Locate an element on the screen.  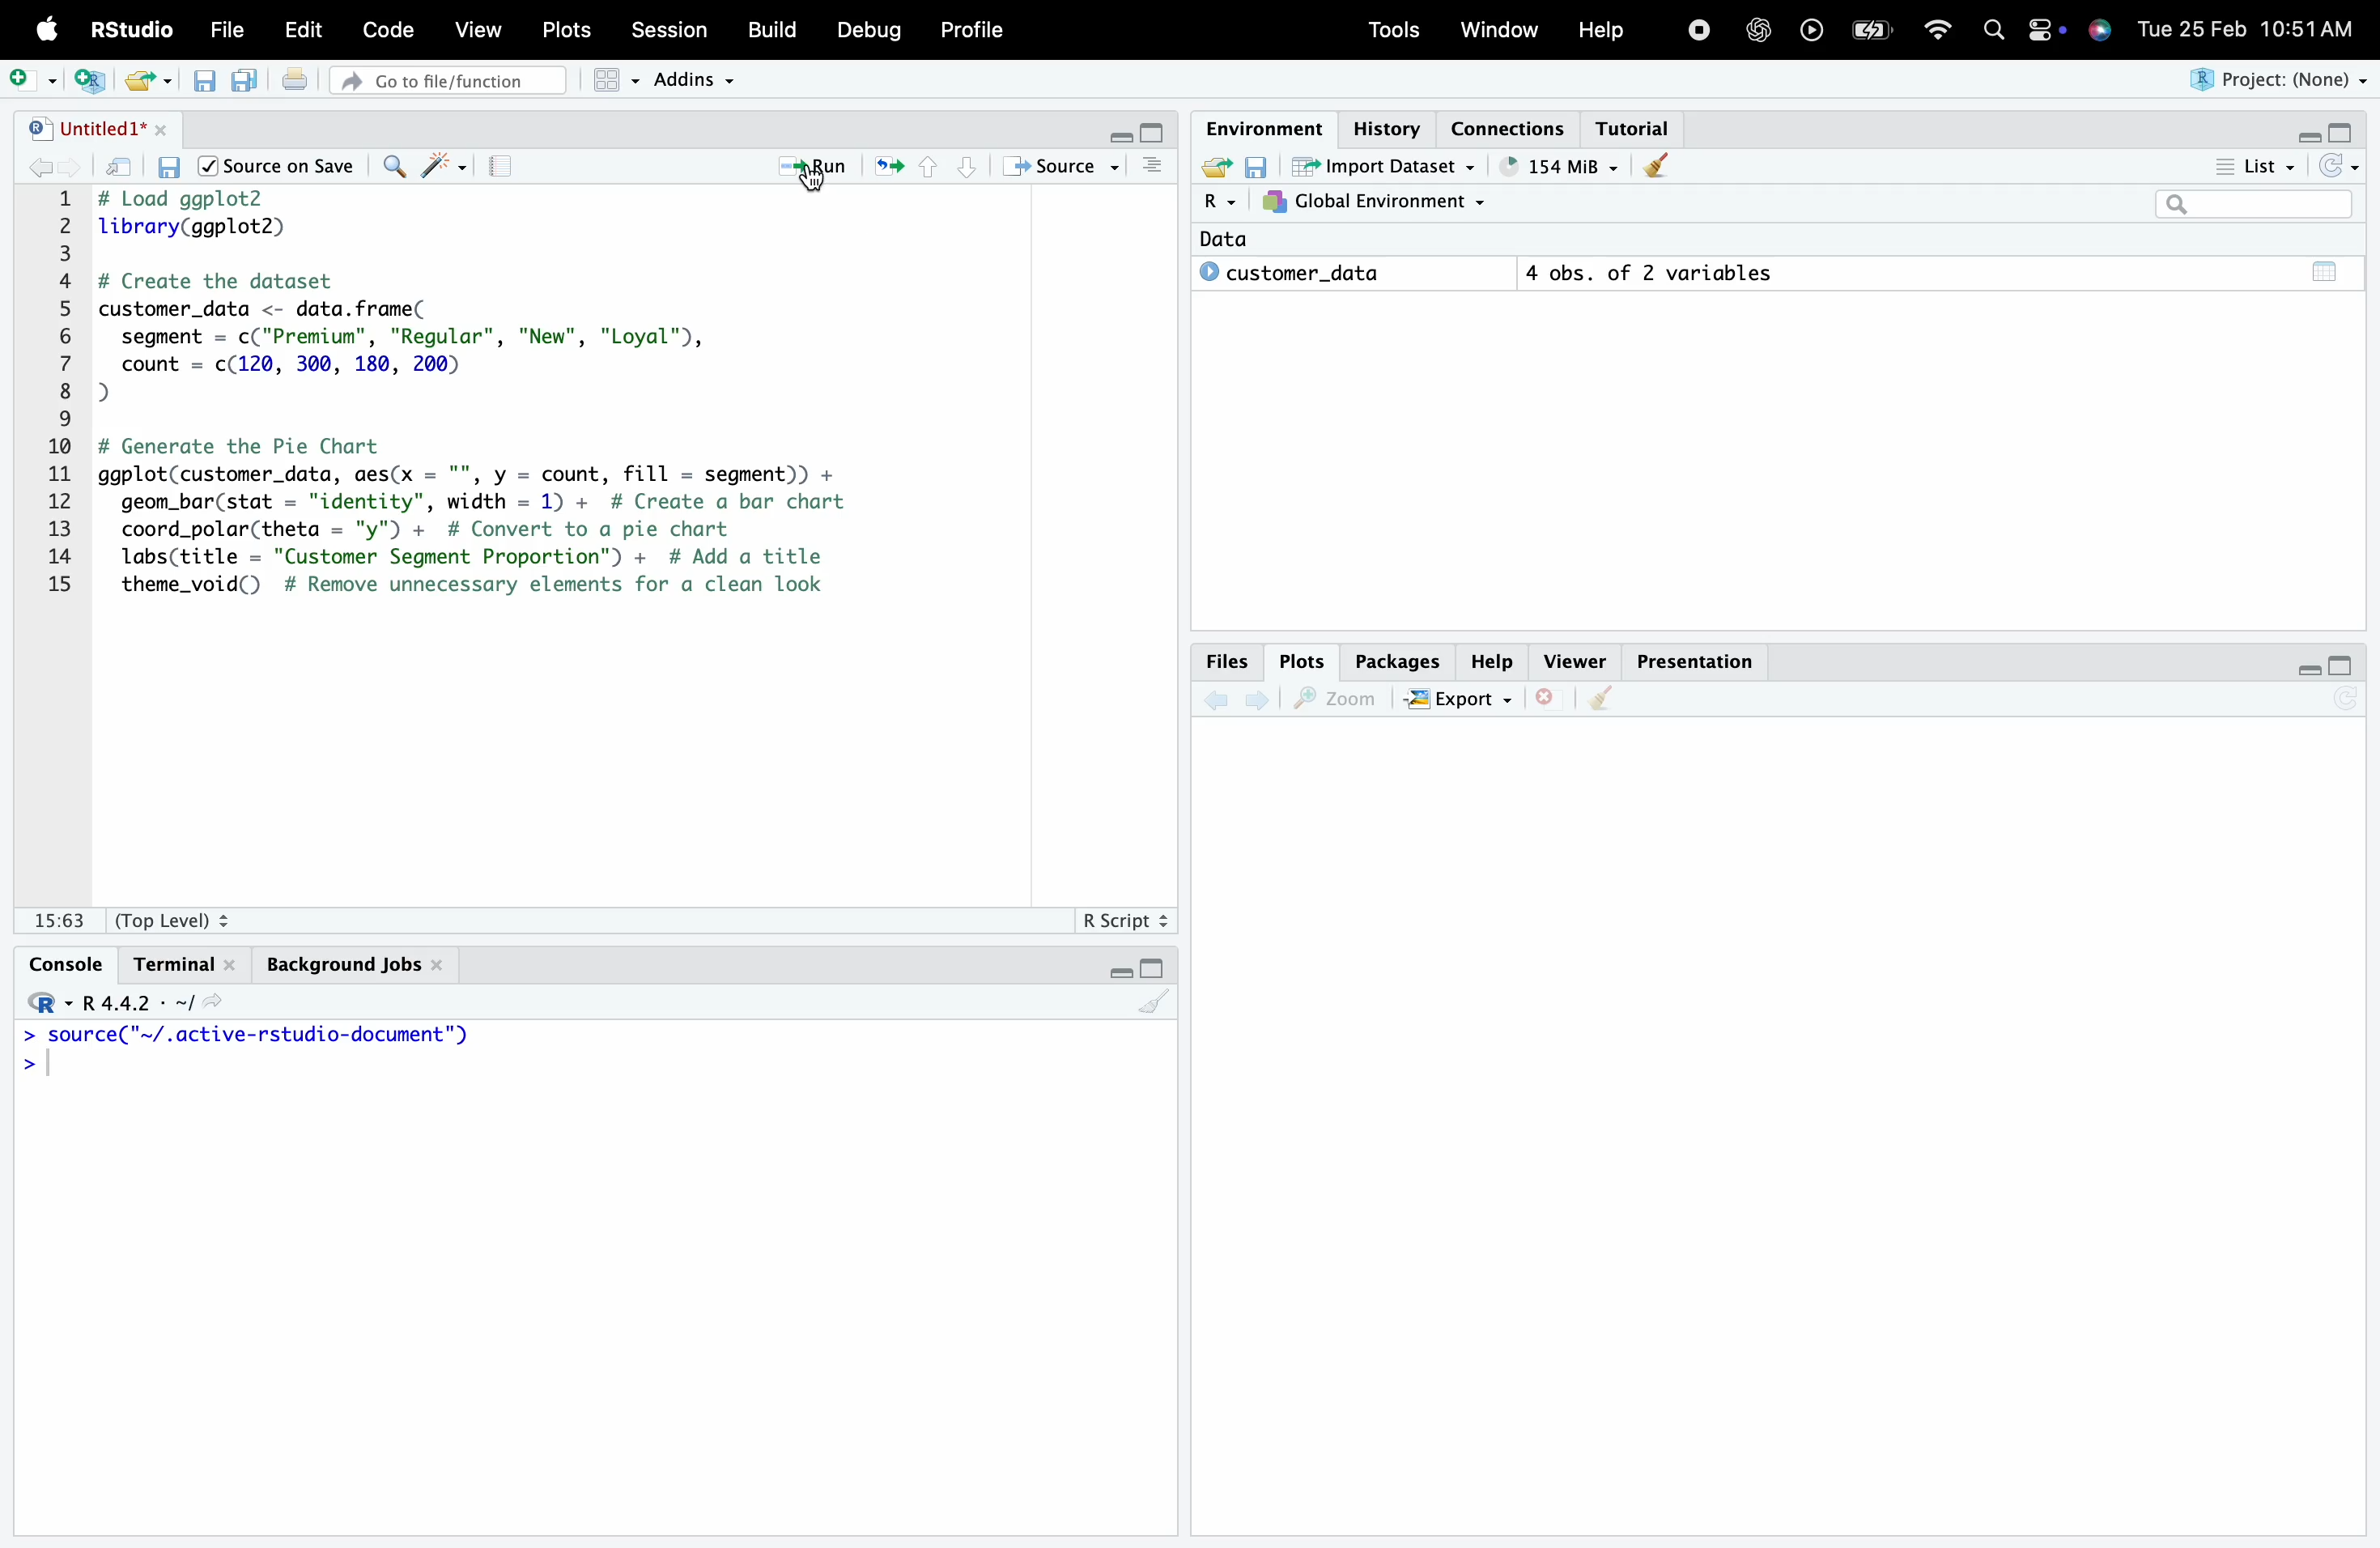
export file is located at coordinates (1208, 169).